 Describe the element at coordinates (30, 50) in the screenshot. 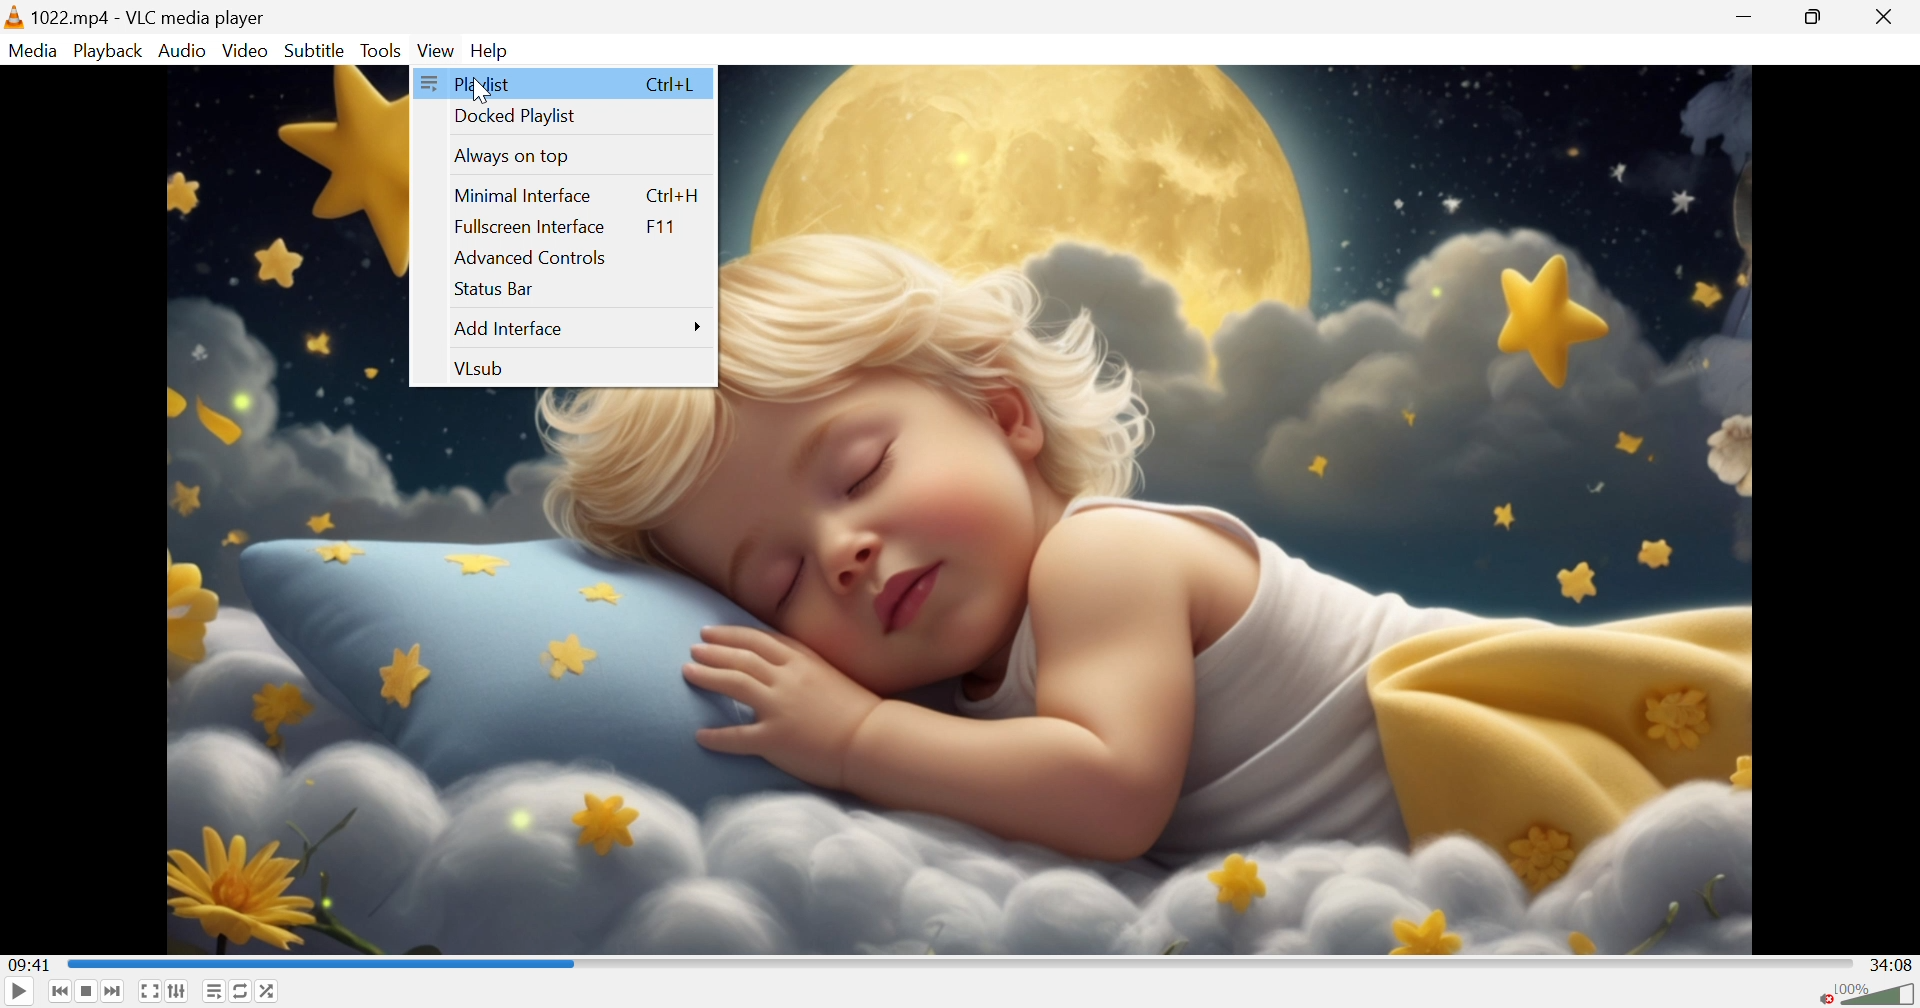

I see `Media` at that location.